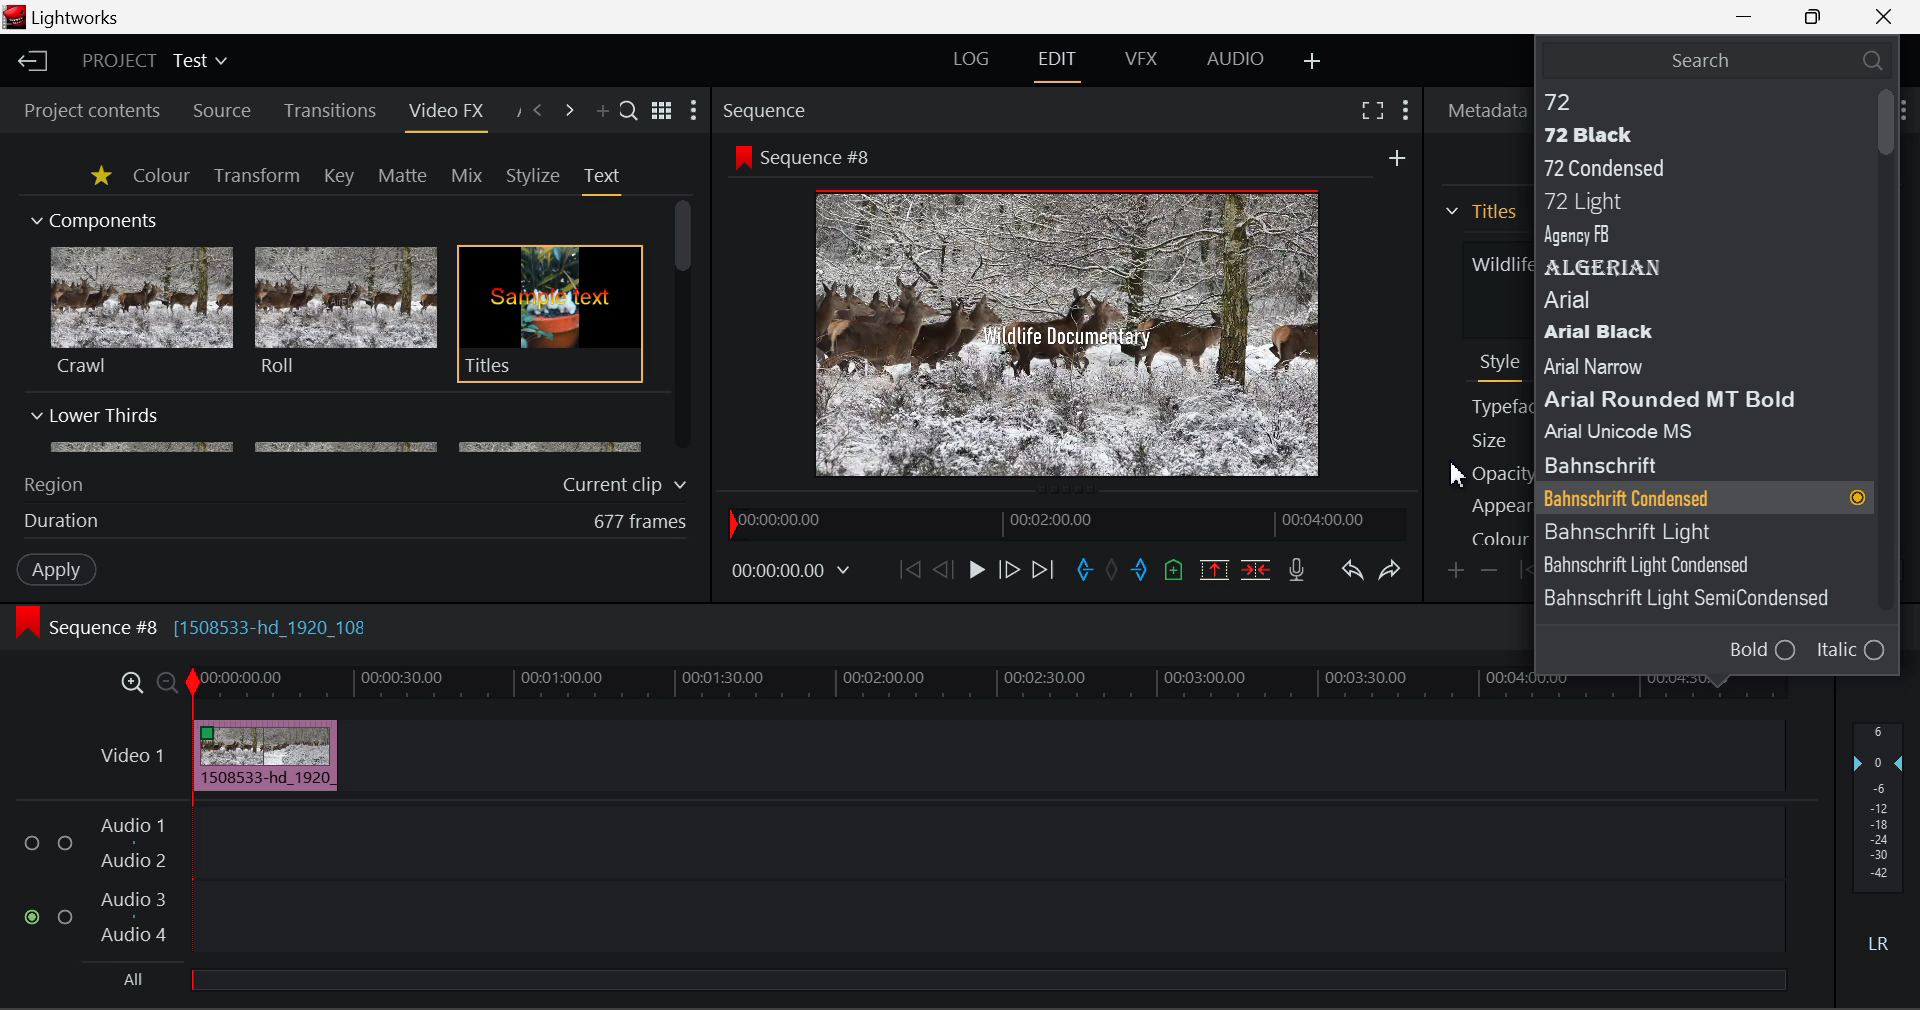 This screenshot has height=1010, width=1920. I want to click on Back to Homepage, so click(30, 62).